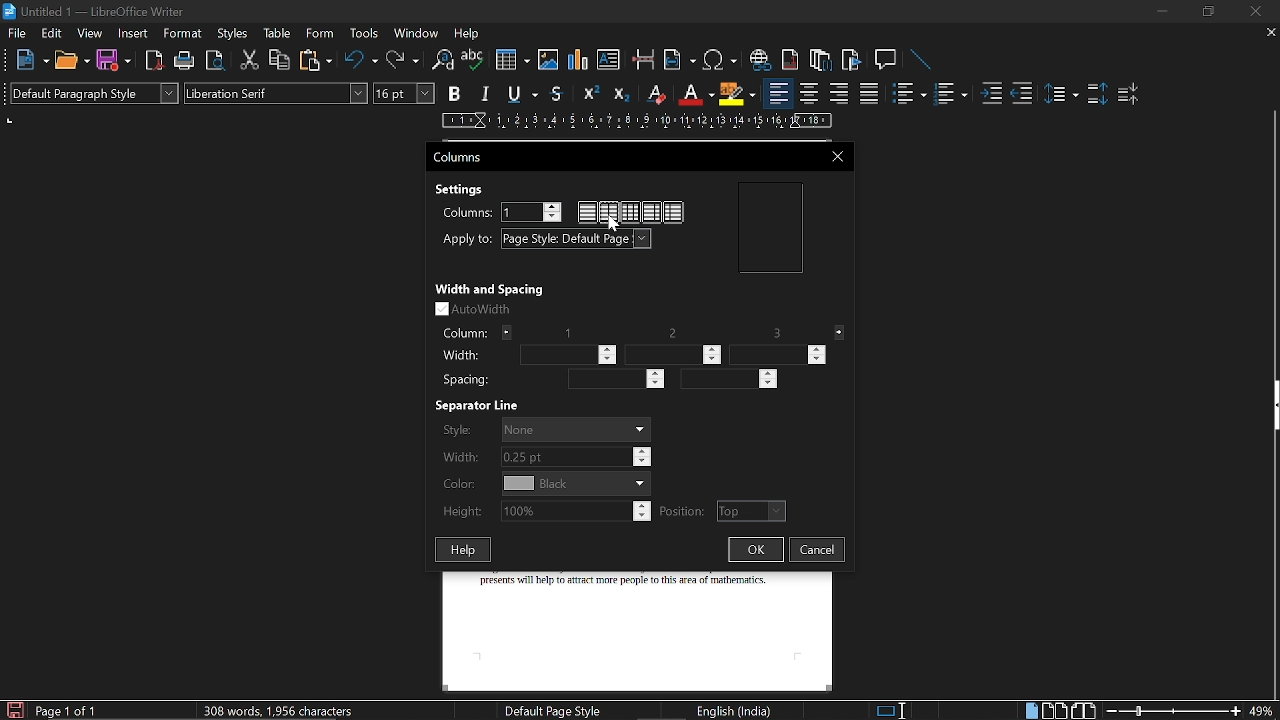 The height and width of the screenshot is (720, 1280). Describe the element at coordinates (283, 709) in the screenshot. I see `308 words, 1,956 characters` at that location.